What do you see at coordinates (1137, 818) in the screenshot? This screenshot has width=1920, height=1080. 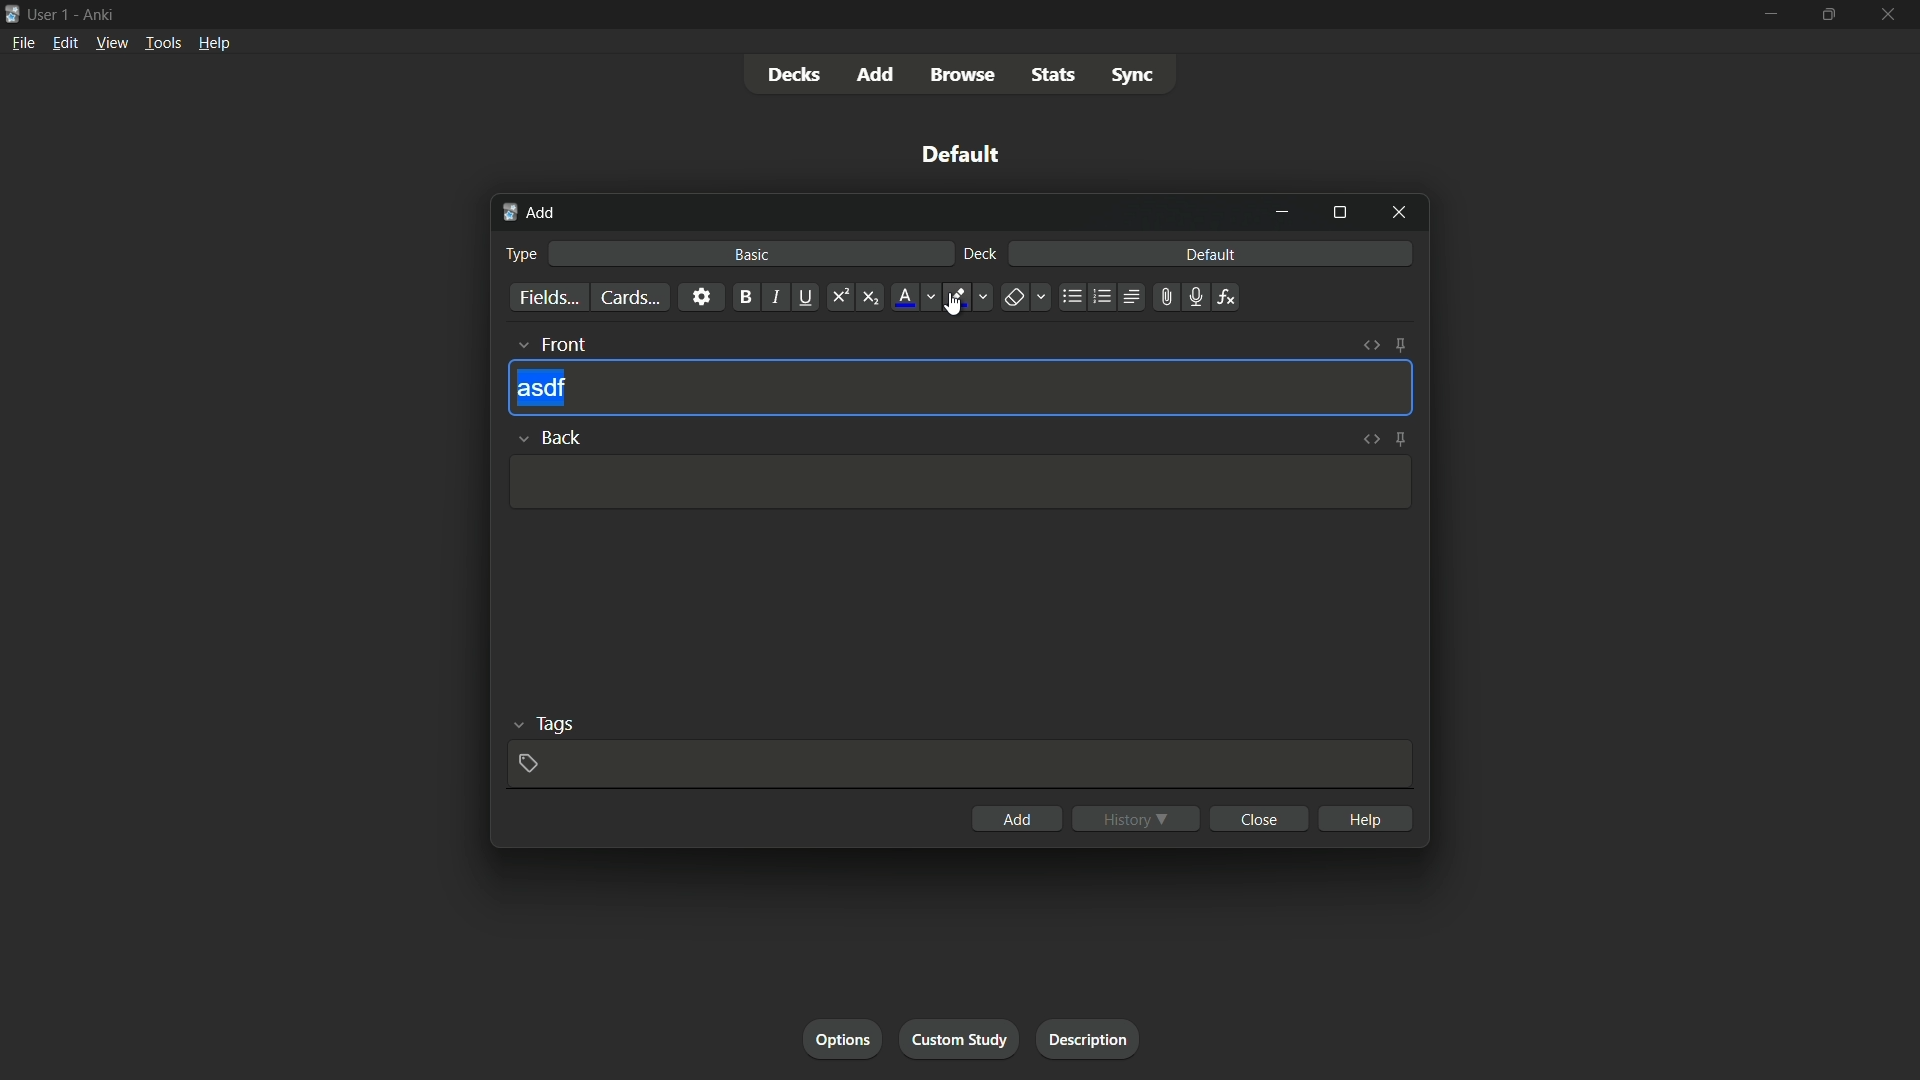 I see `history` at bounding box center [1137, 818].